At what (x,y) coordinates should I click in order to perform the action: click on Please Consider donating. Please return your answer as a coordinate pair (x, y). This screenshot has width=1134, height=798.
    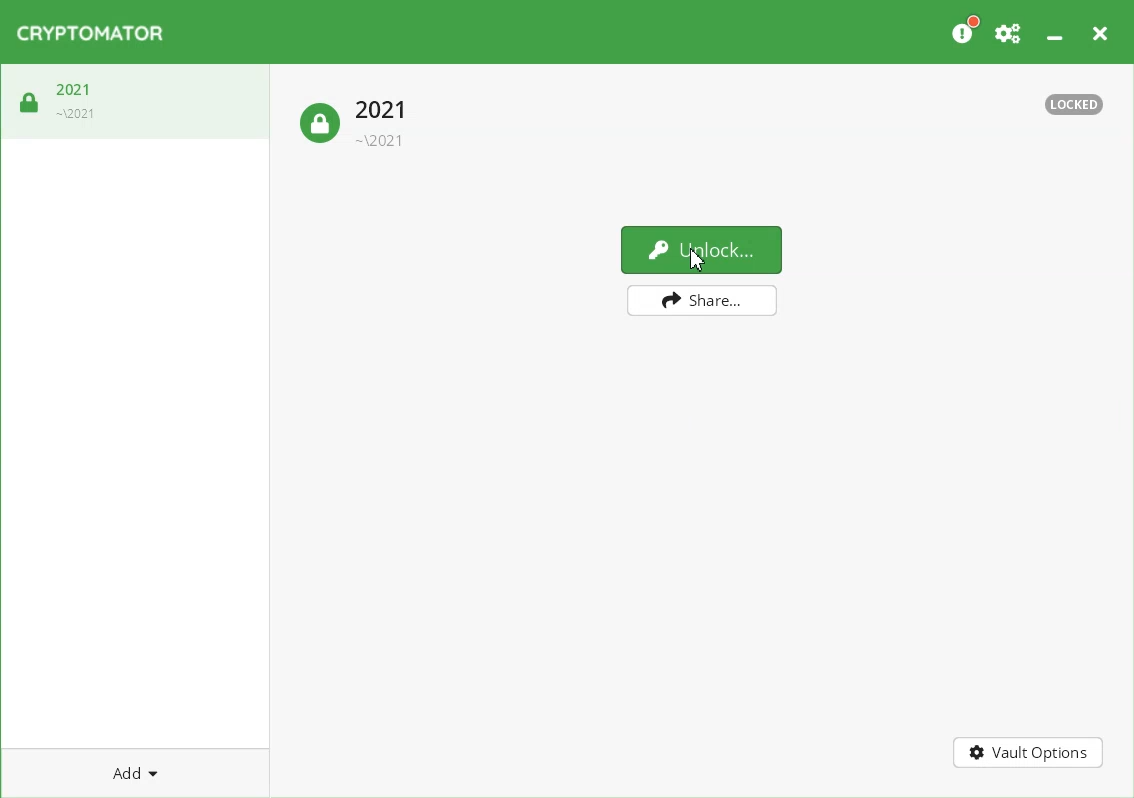
    Looking at the image, I should click on (964, 30).